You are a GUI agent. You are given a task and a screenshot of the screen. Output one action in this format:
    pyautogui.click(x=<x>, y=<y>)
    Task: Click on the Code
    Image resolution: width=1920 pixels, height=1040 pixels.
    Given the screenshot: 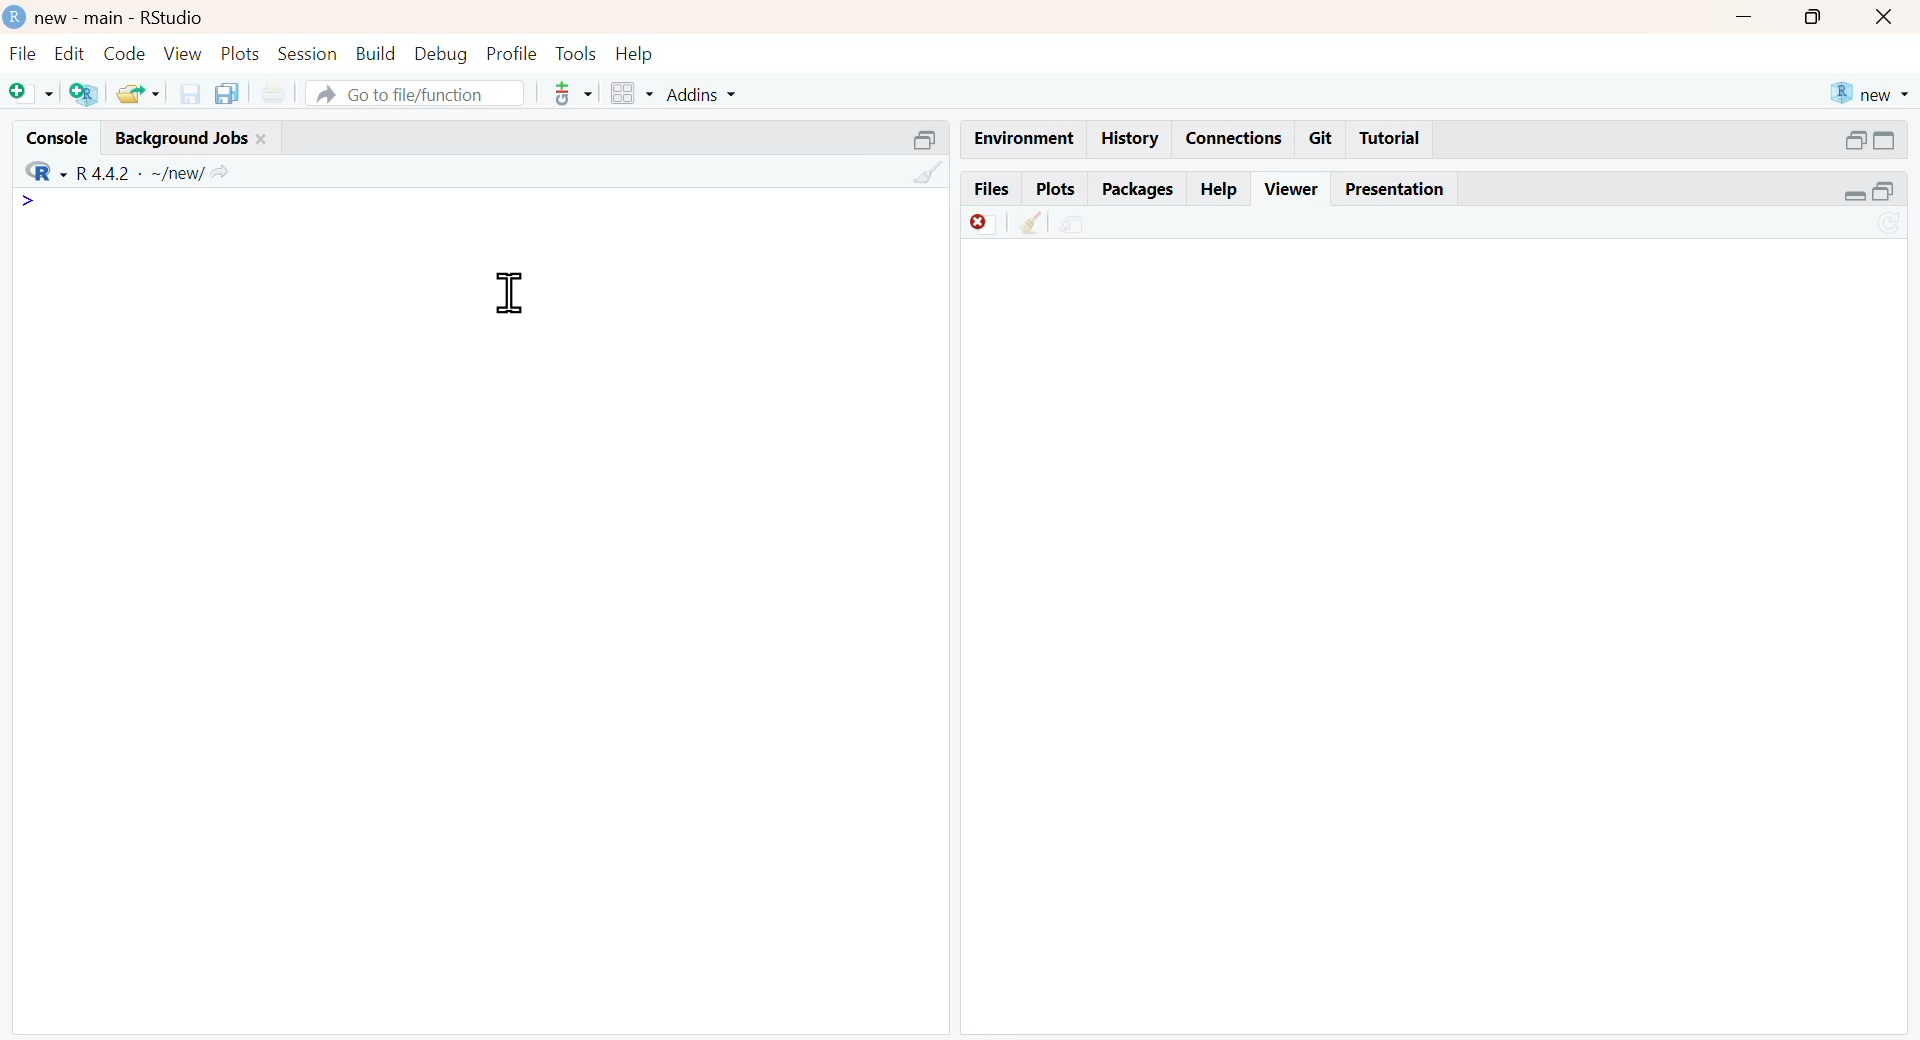 What is the action you would take?
    pyautogui.click(x=122, y=52)
    